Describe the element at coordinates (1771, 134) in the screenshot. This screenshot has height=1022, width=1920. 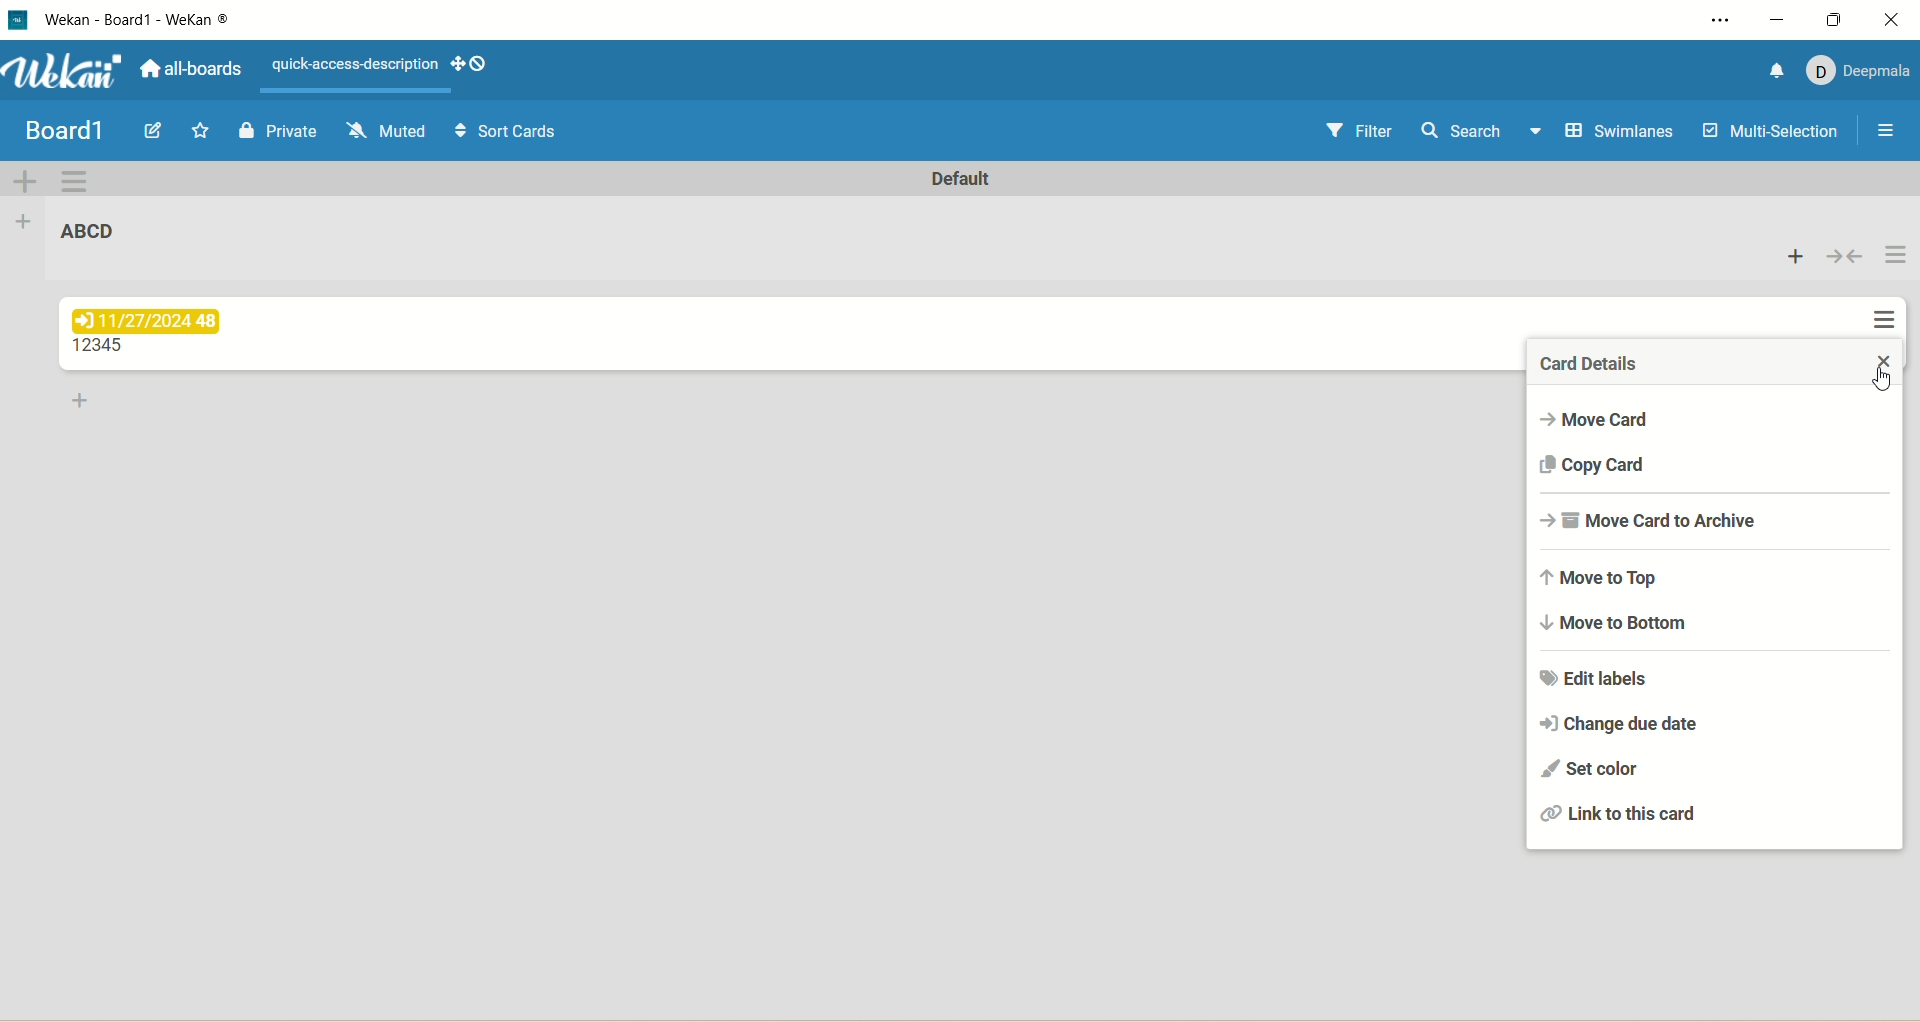
I see `multi-selection` at that location.